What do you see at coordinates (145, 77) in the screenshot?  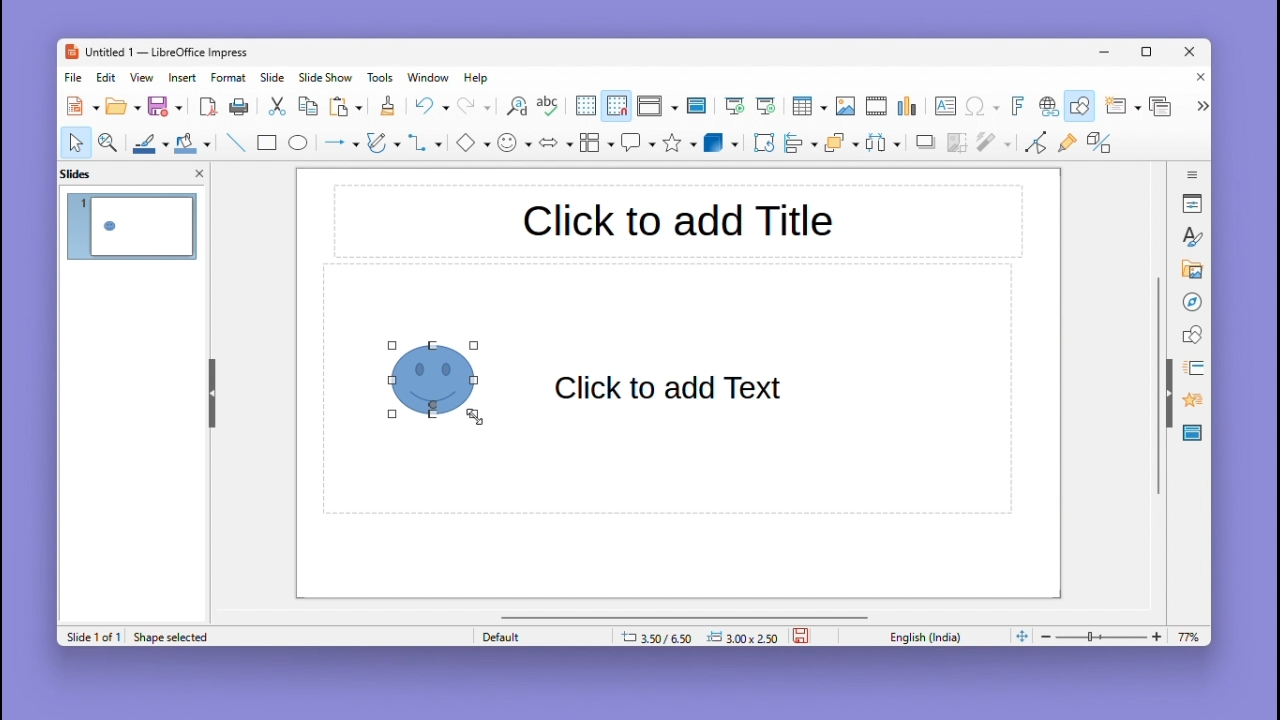 I see `View` at bounding box center [145, 77].